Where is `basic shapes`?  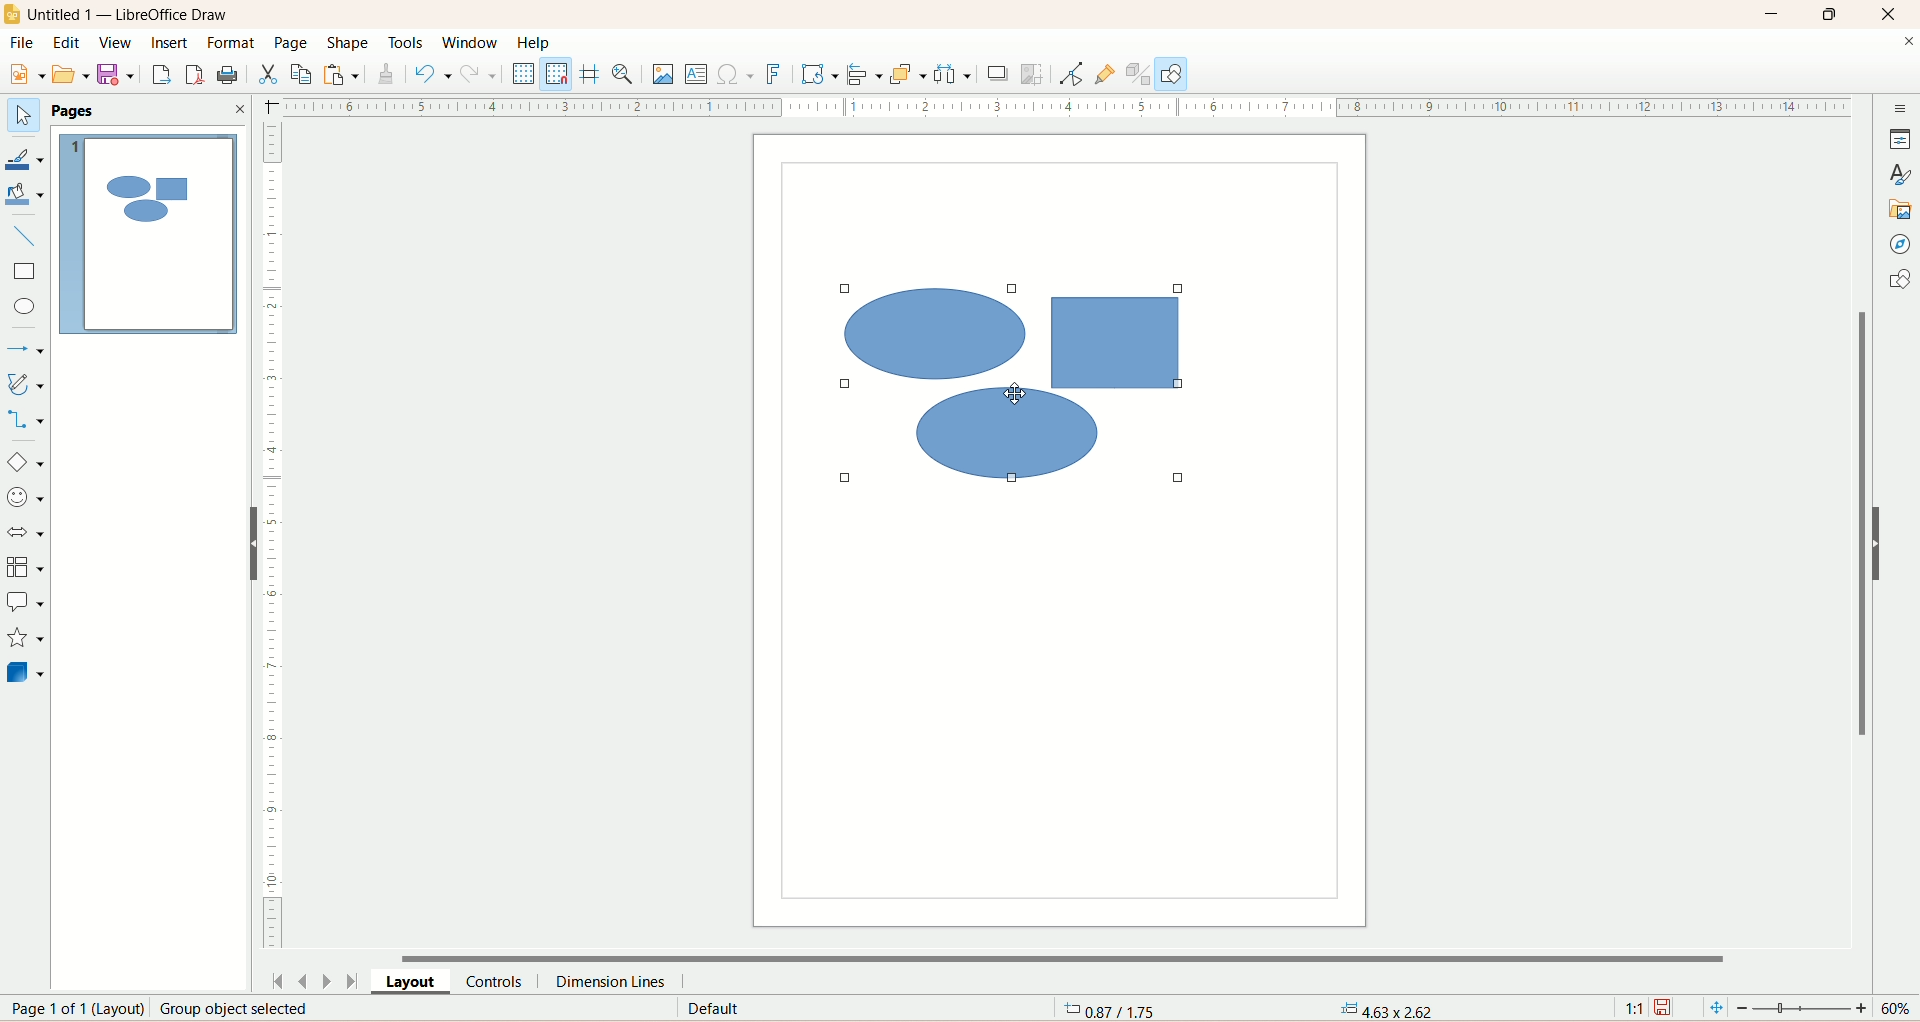 basic shapes is located at coordinates (25, 464).